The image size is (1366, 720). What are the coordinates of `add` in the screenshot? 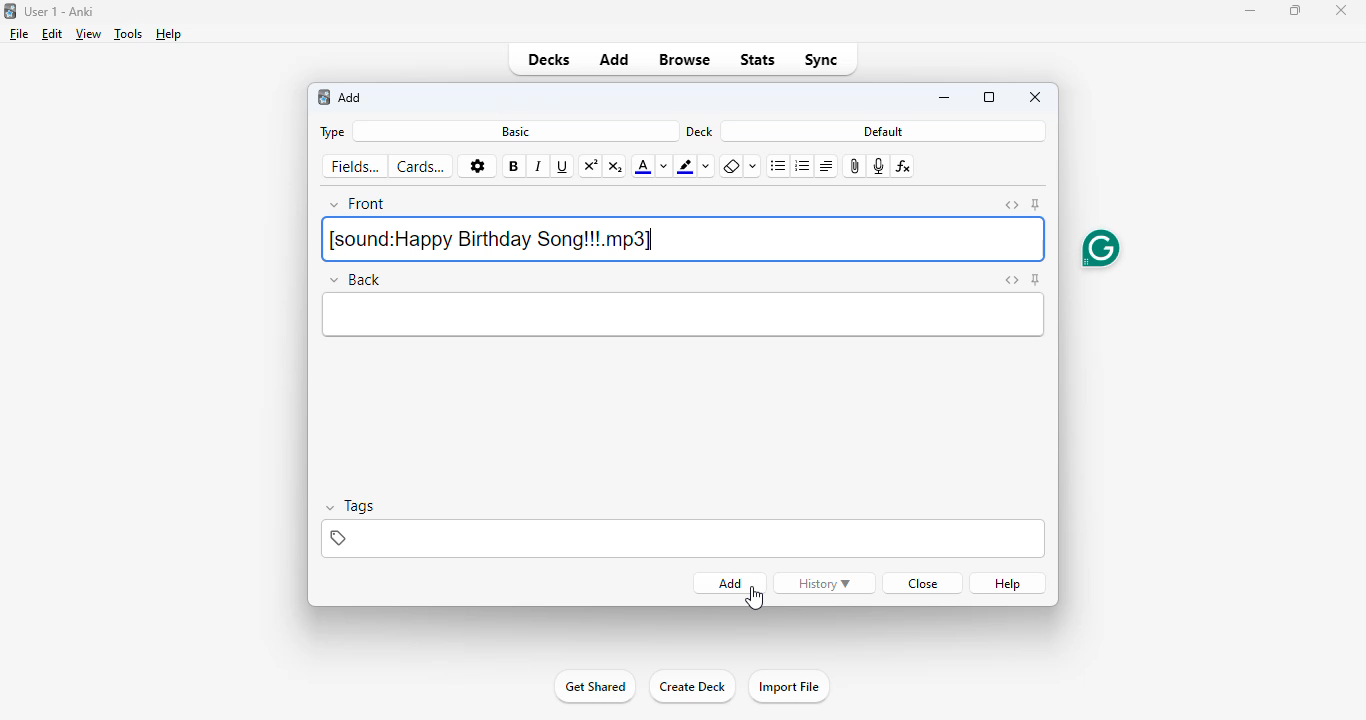 It's located at (615, 60).